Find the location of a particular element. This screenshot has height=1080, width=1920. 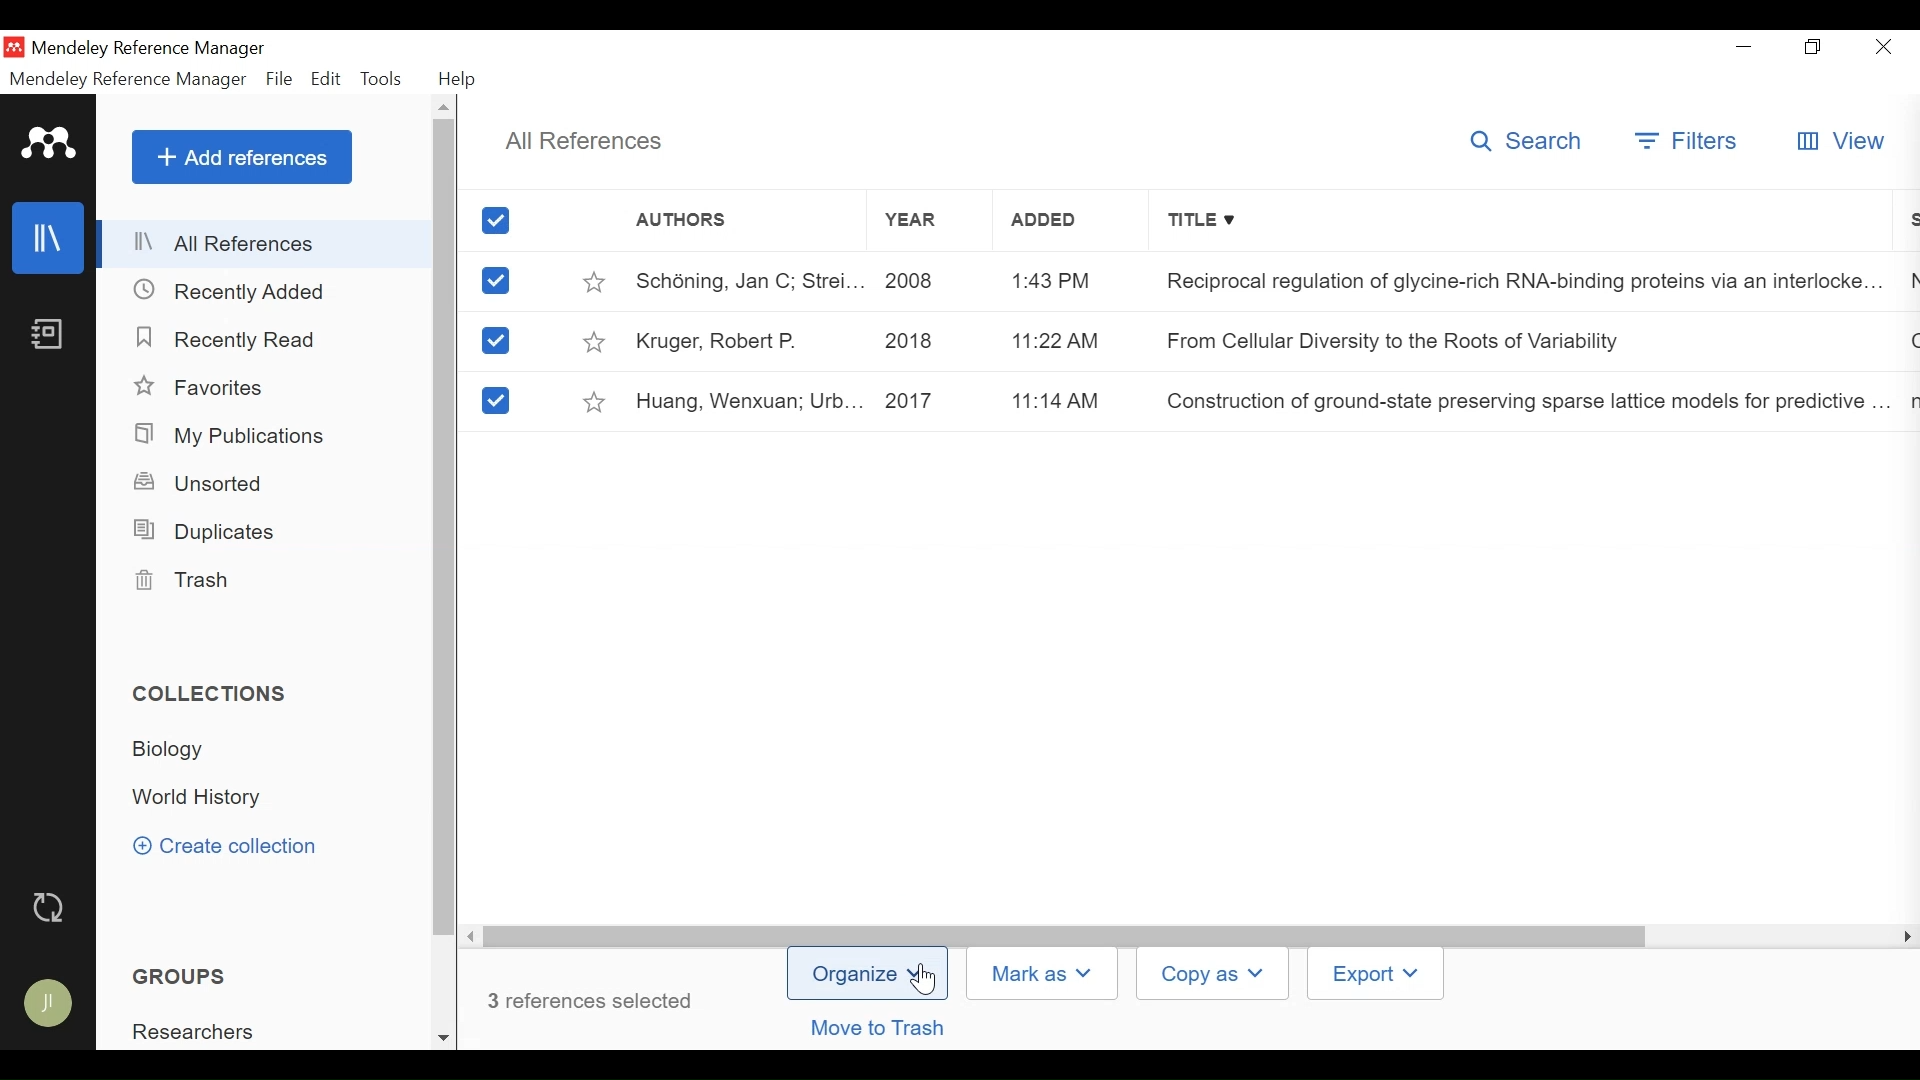

Avatar is located at coordinates (49, 1006).